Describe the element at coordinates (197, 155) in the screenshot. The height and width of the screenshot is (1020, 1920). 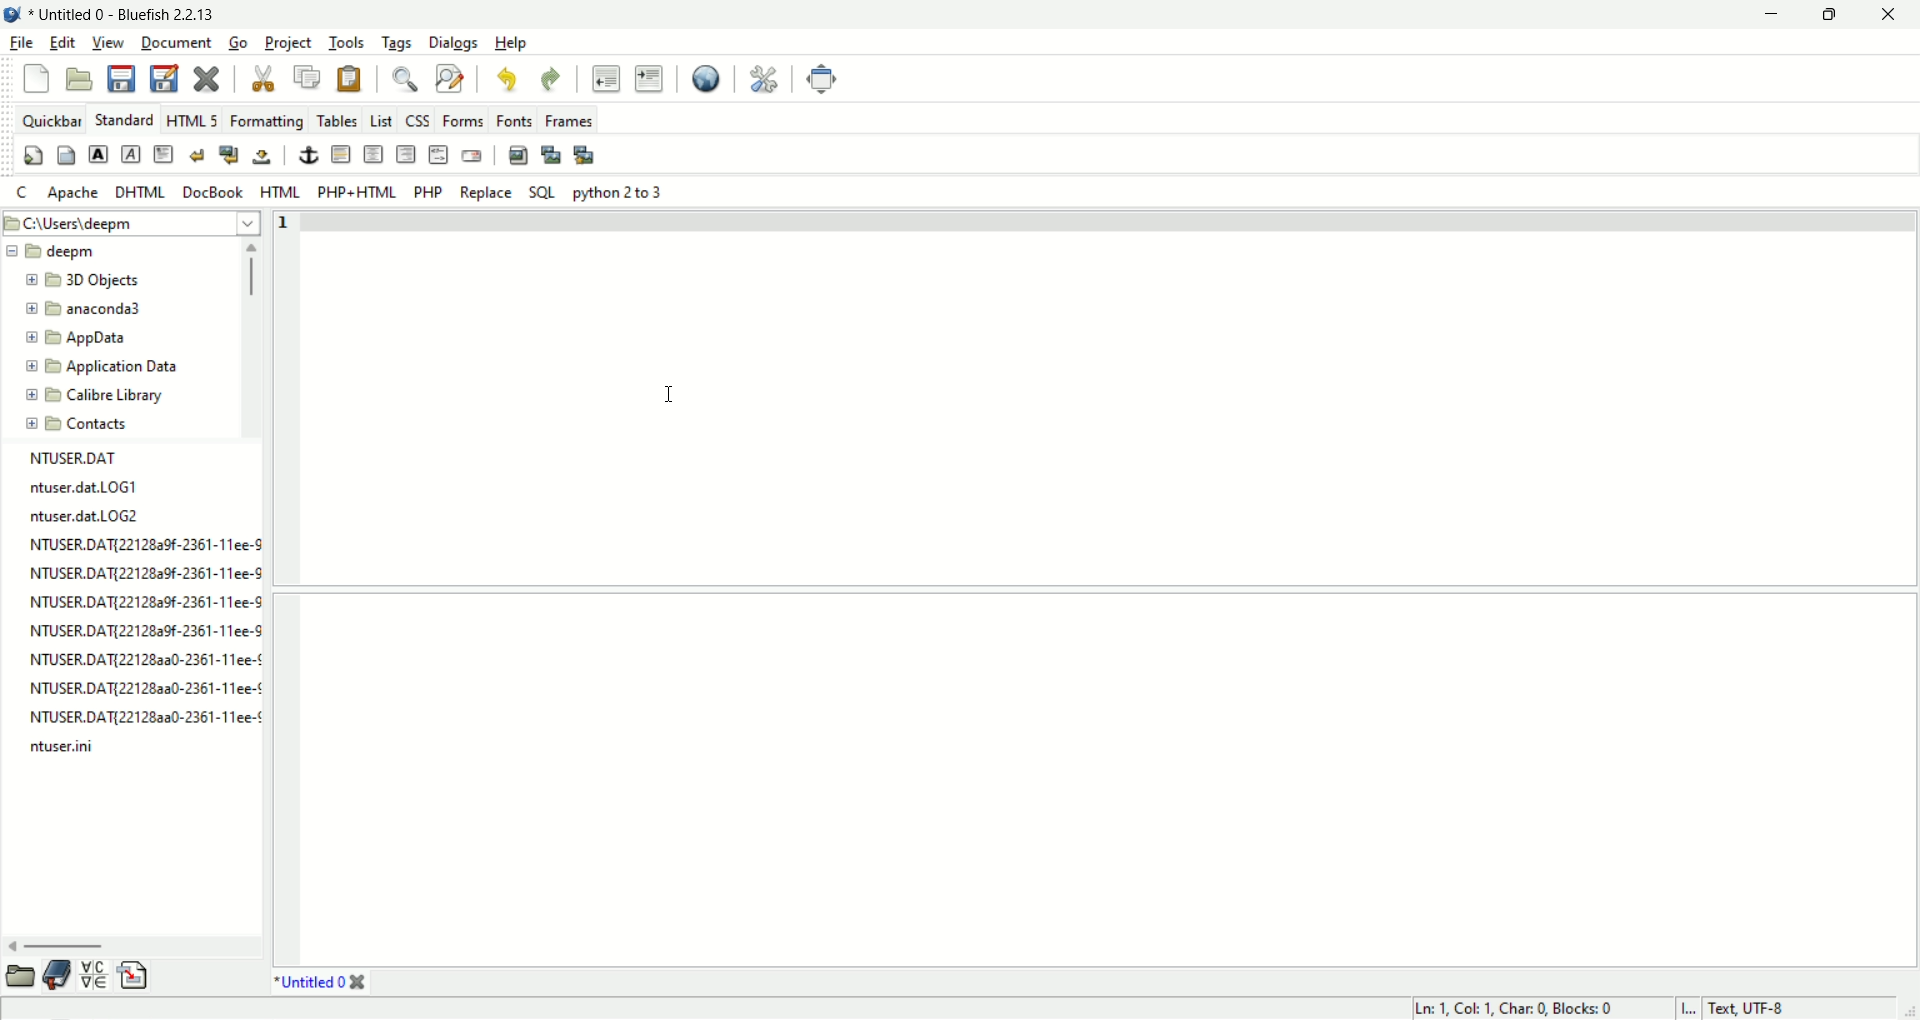
I see `break` at that location.